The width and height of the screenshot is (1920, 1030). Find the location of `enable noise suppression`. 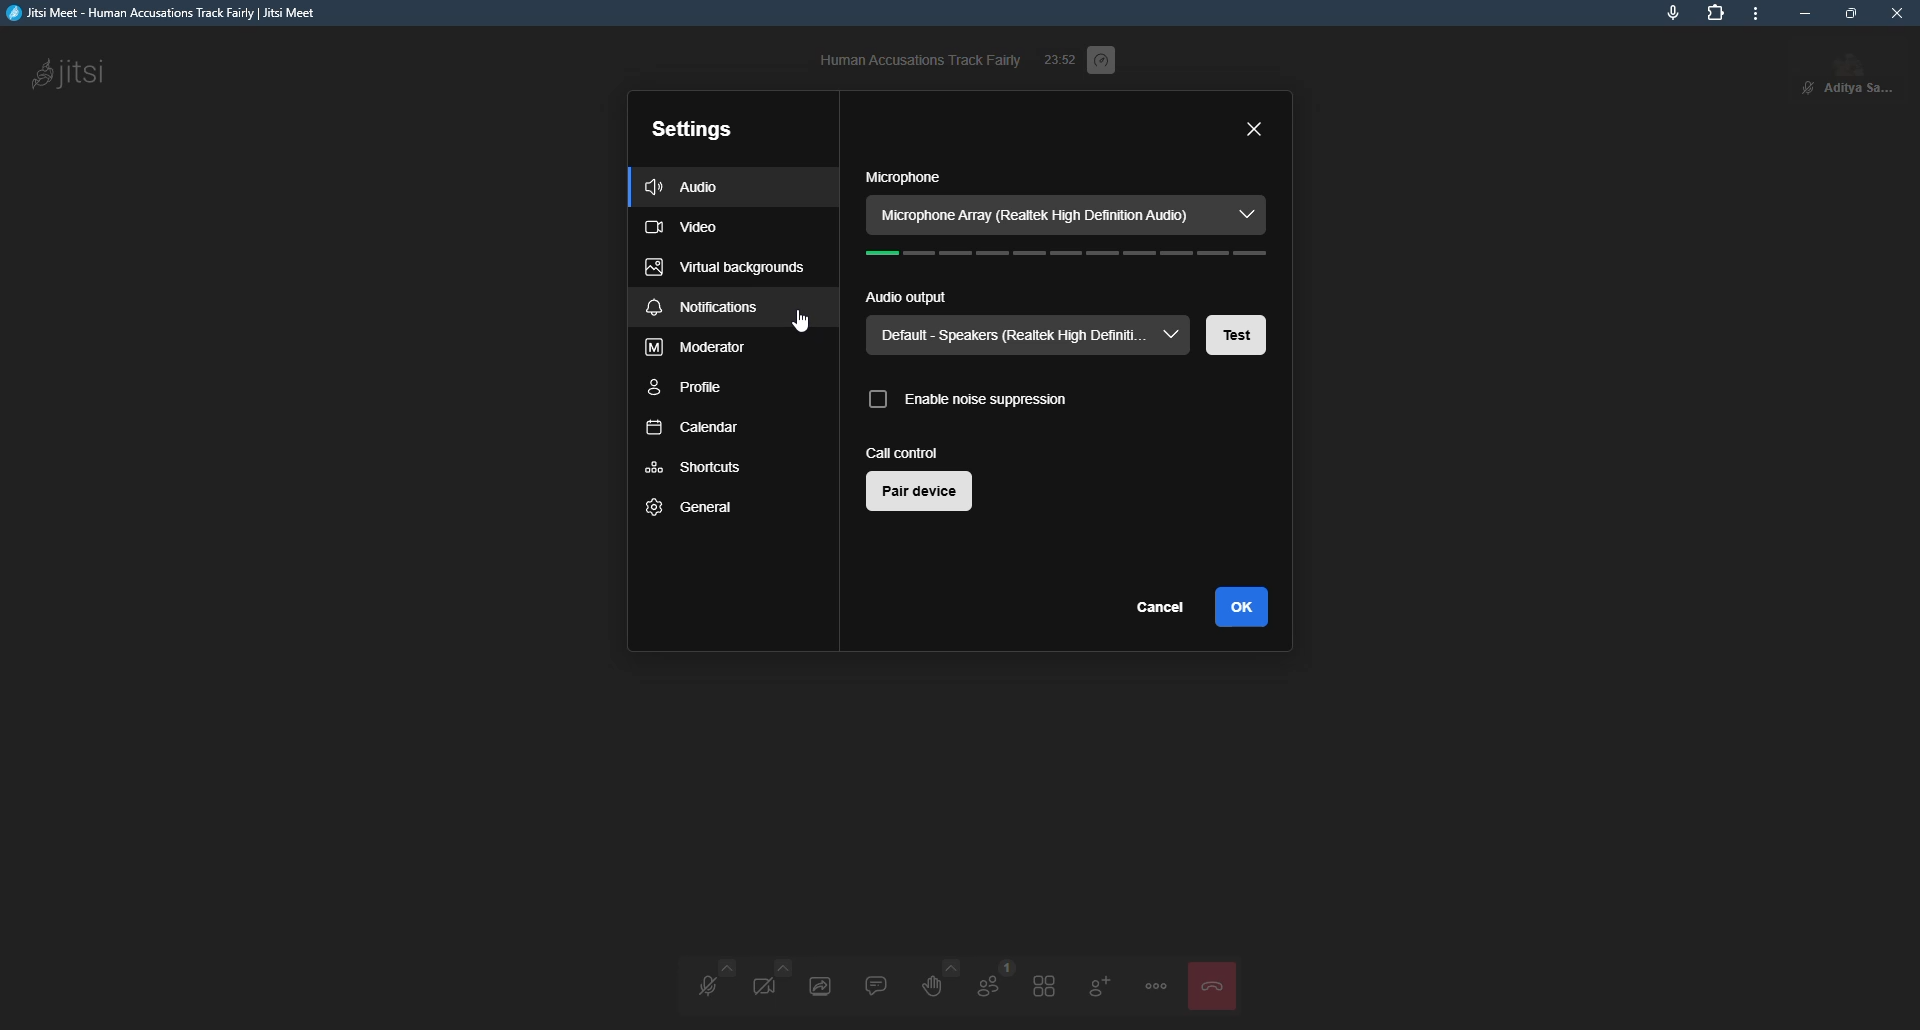

enable noise suppression is located at coordinates (969, 401).